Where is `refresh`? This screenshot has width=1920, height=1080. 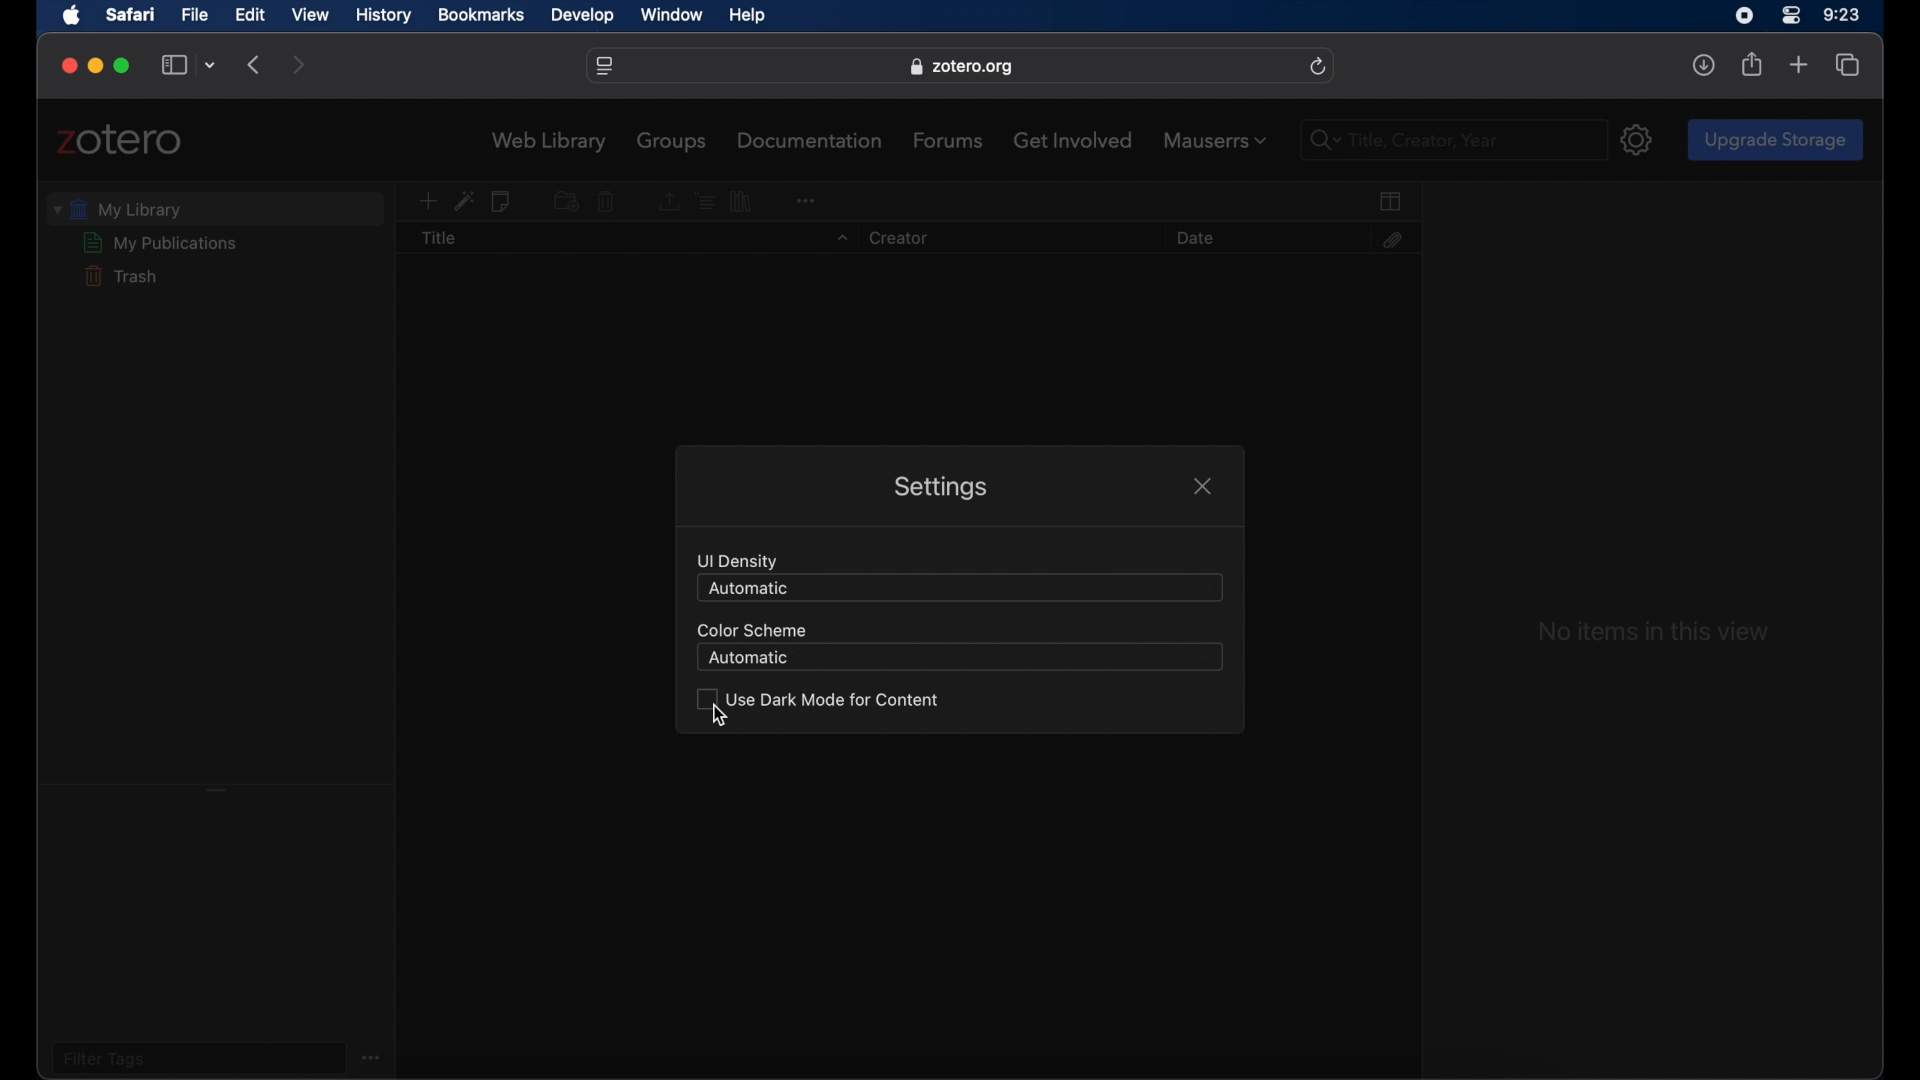 refresh is located at coordinates (1319, 67).